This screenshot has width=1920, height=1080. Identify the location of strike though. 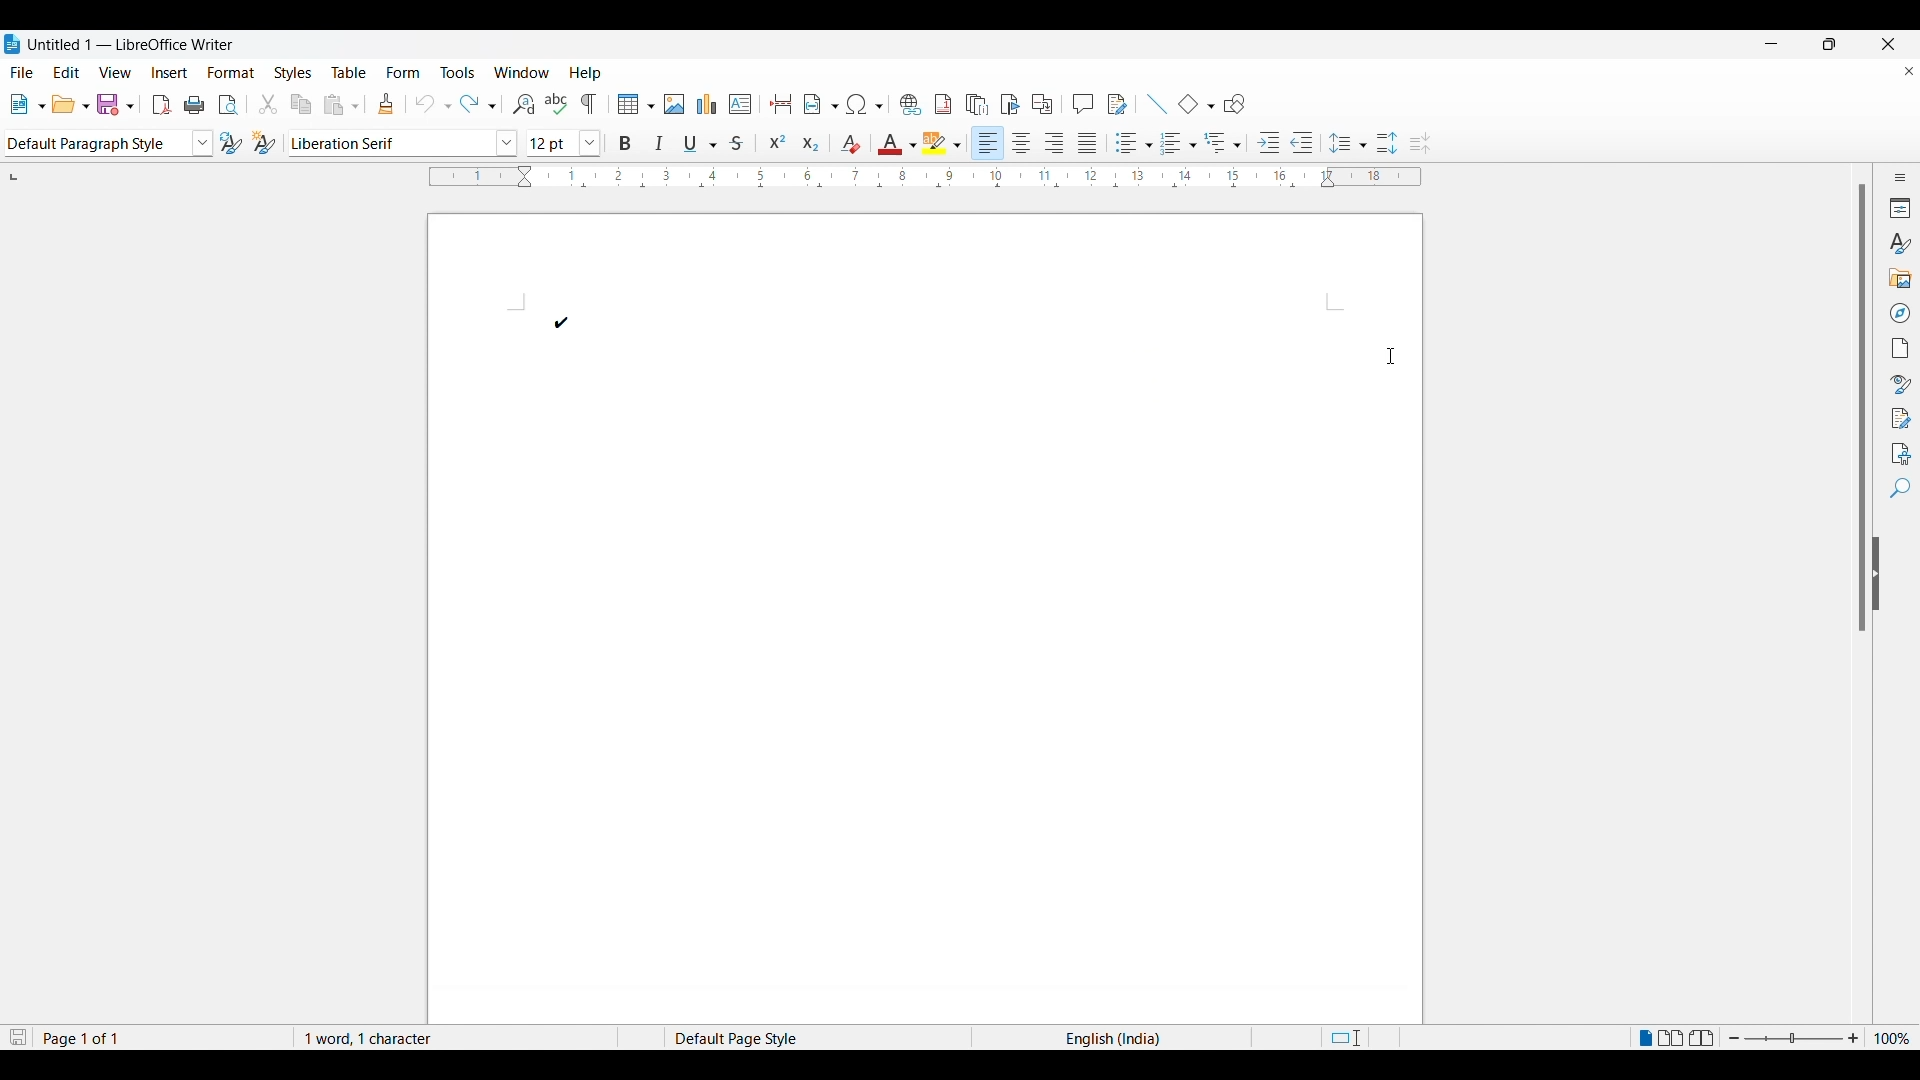
(743, 142).